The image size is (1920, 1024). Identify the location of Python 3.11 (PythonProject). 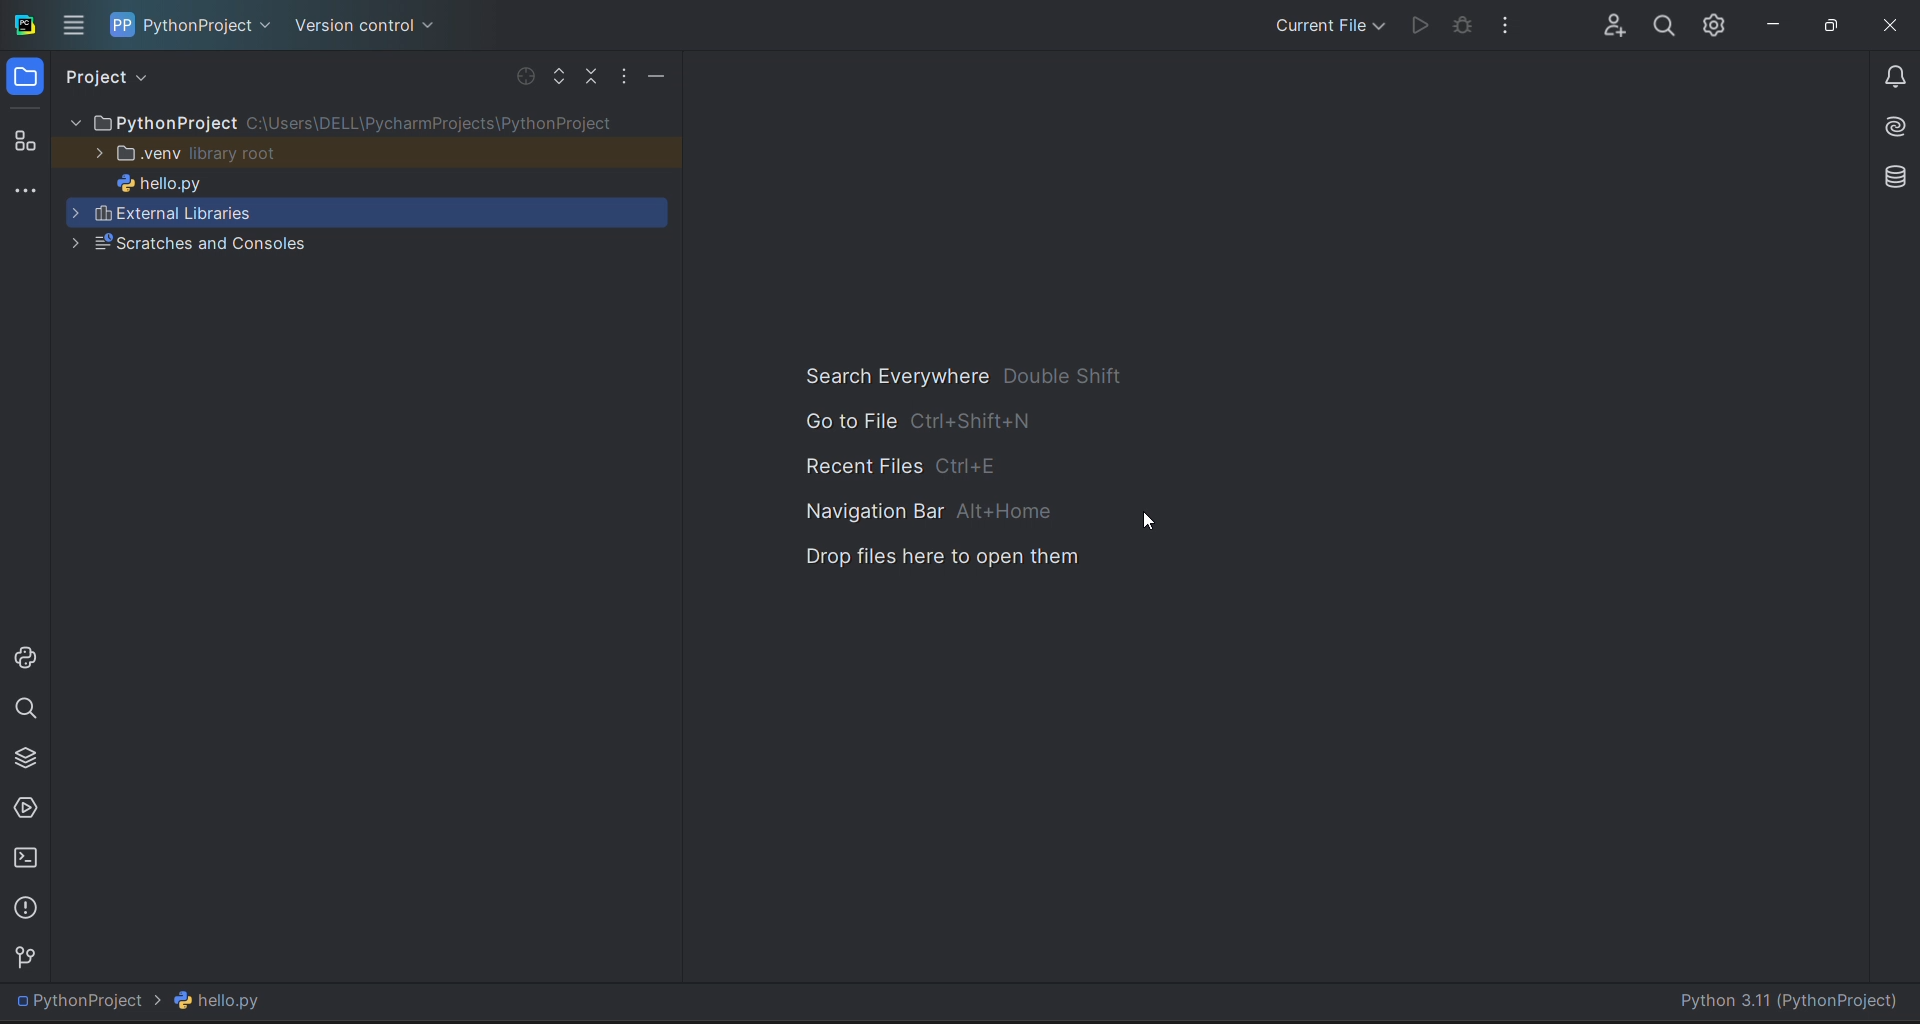
(1792, 1001).